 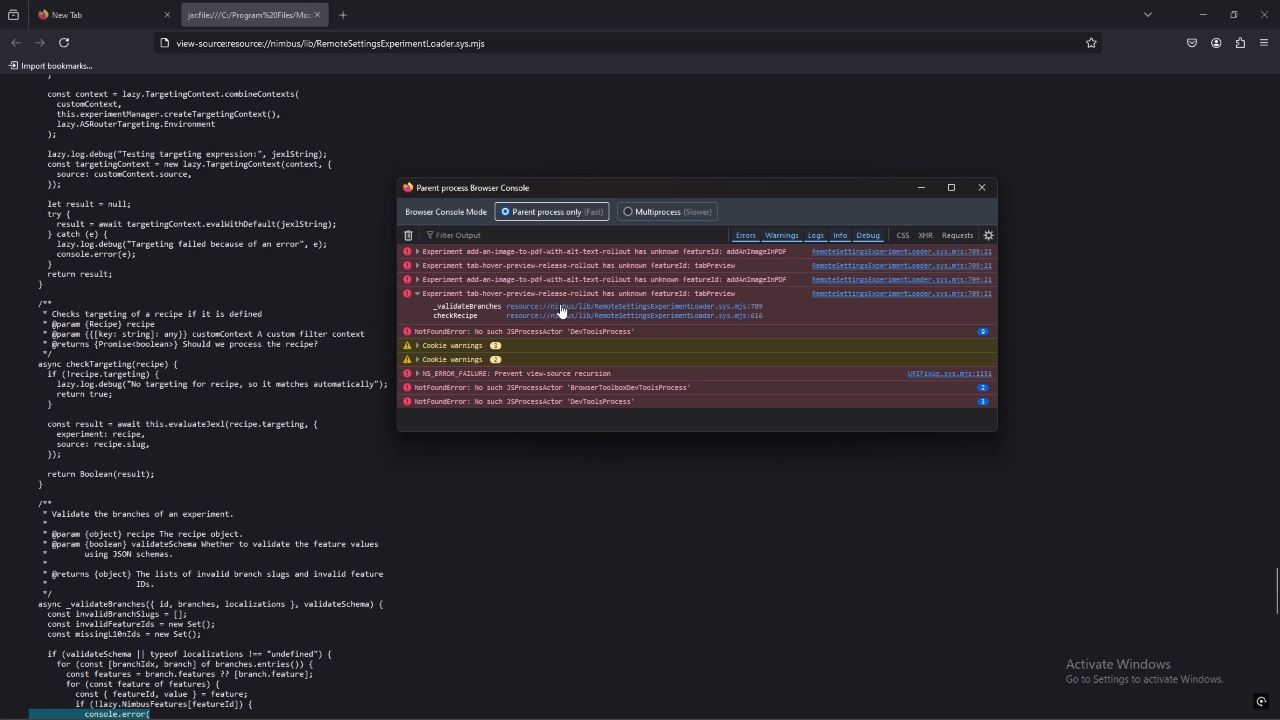 I want to click on recent browsing, so click(x=14, y=16).